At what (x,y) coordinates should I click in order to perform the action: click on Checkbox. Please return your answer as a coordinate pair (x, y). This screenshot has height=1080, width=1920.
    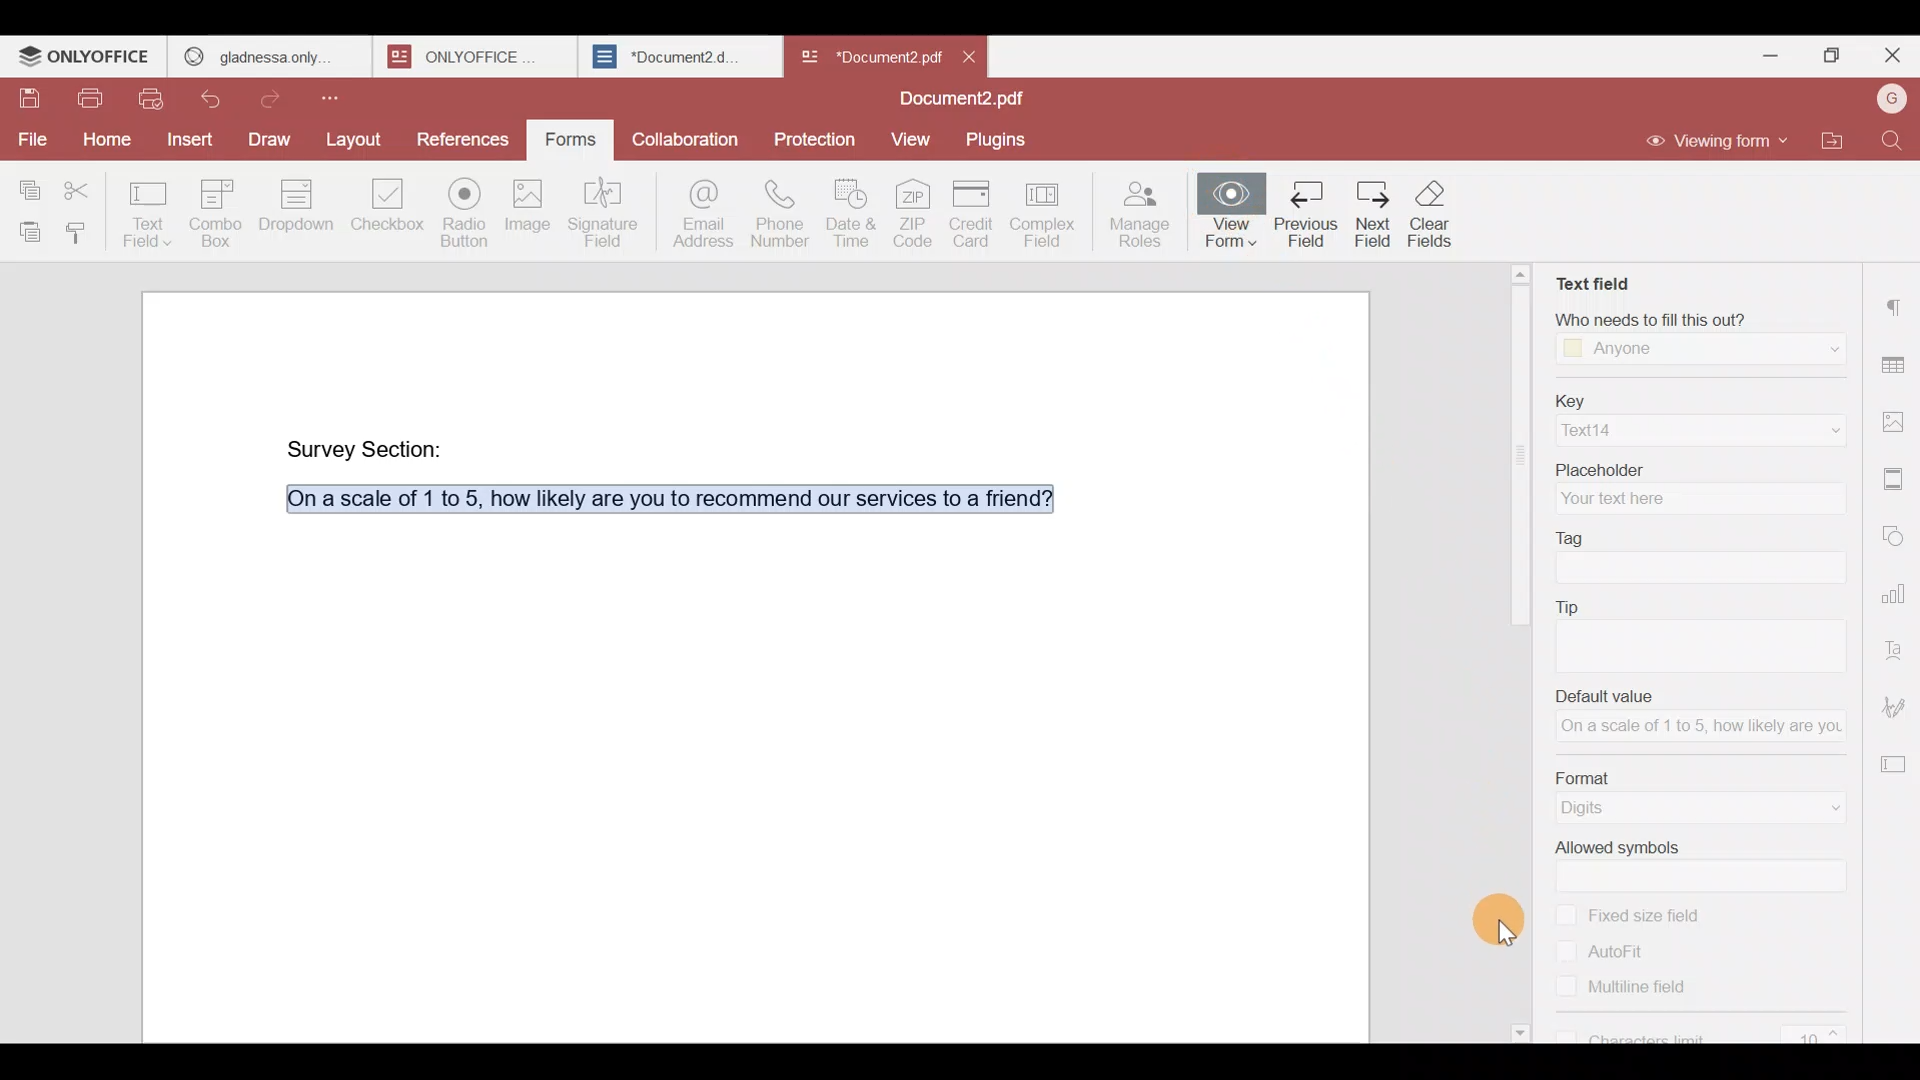
    Looking at the image, I should click on (383, 210).